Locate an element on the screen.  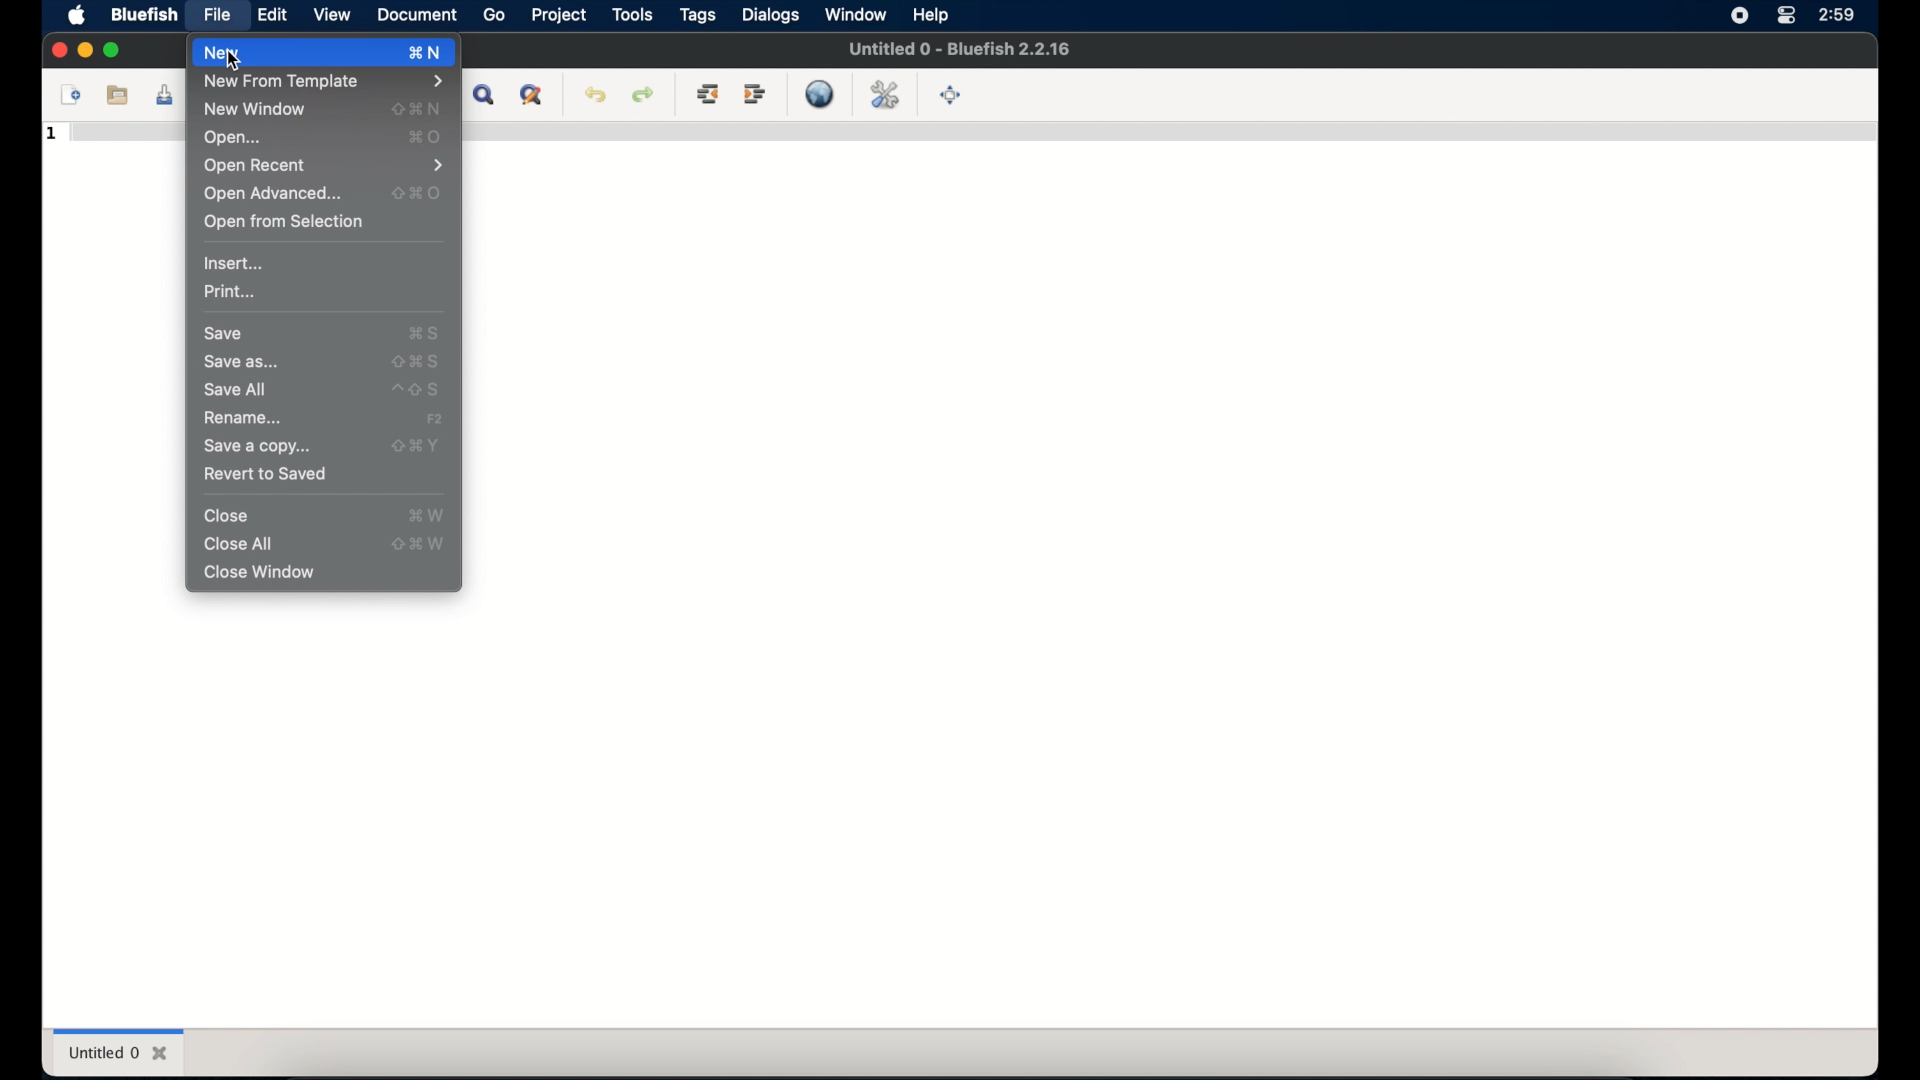
bluefish is located at coordinates (142, 15).